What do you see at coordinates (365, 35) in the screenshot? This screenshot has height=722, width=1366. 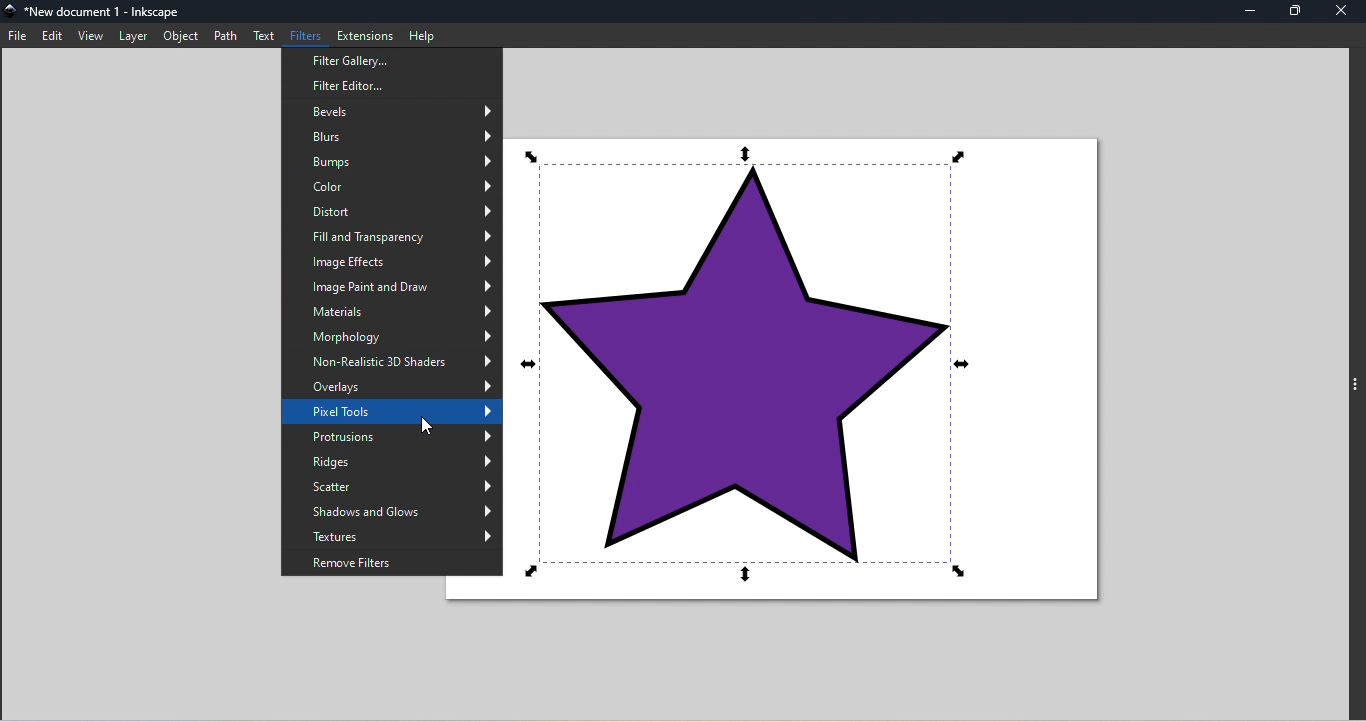 I see `Extensions` at bounding box center [365, 35].